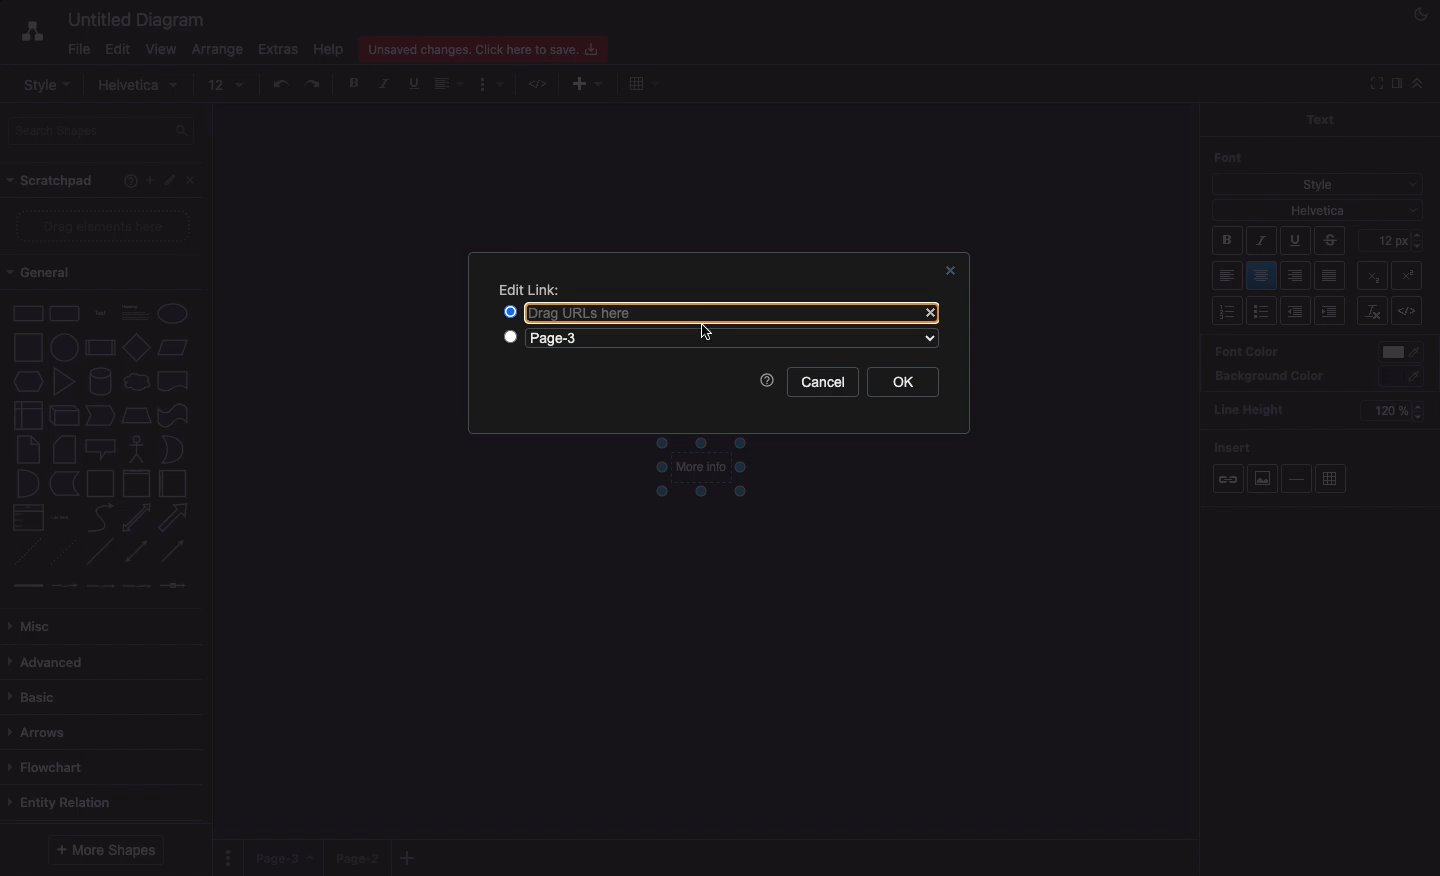 Image resolution: width=1440 pixels, height=876 pixels. What do you see at coordinates (135, 518) in the screenshot?
I see `bidirectional arrow` at bounding box center [135, 518].